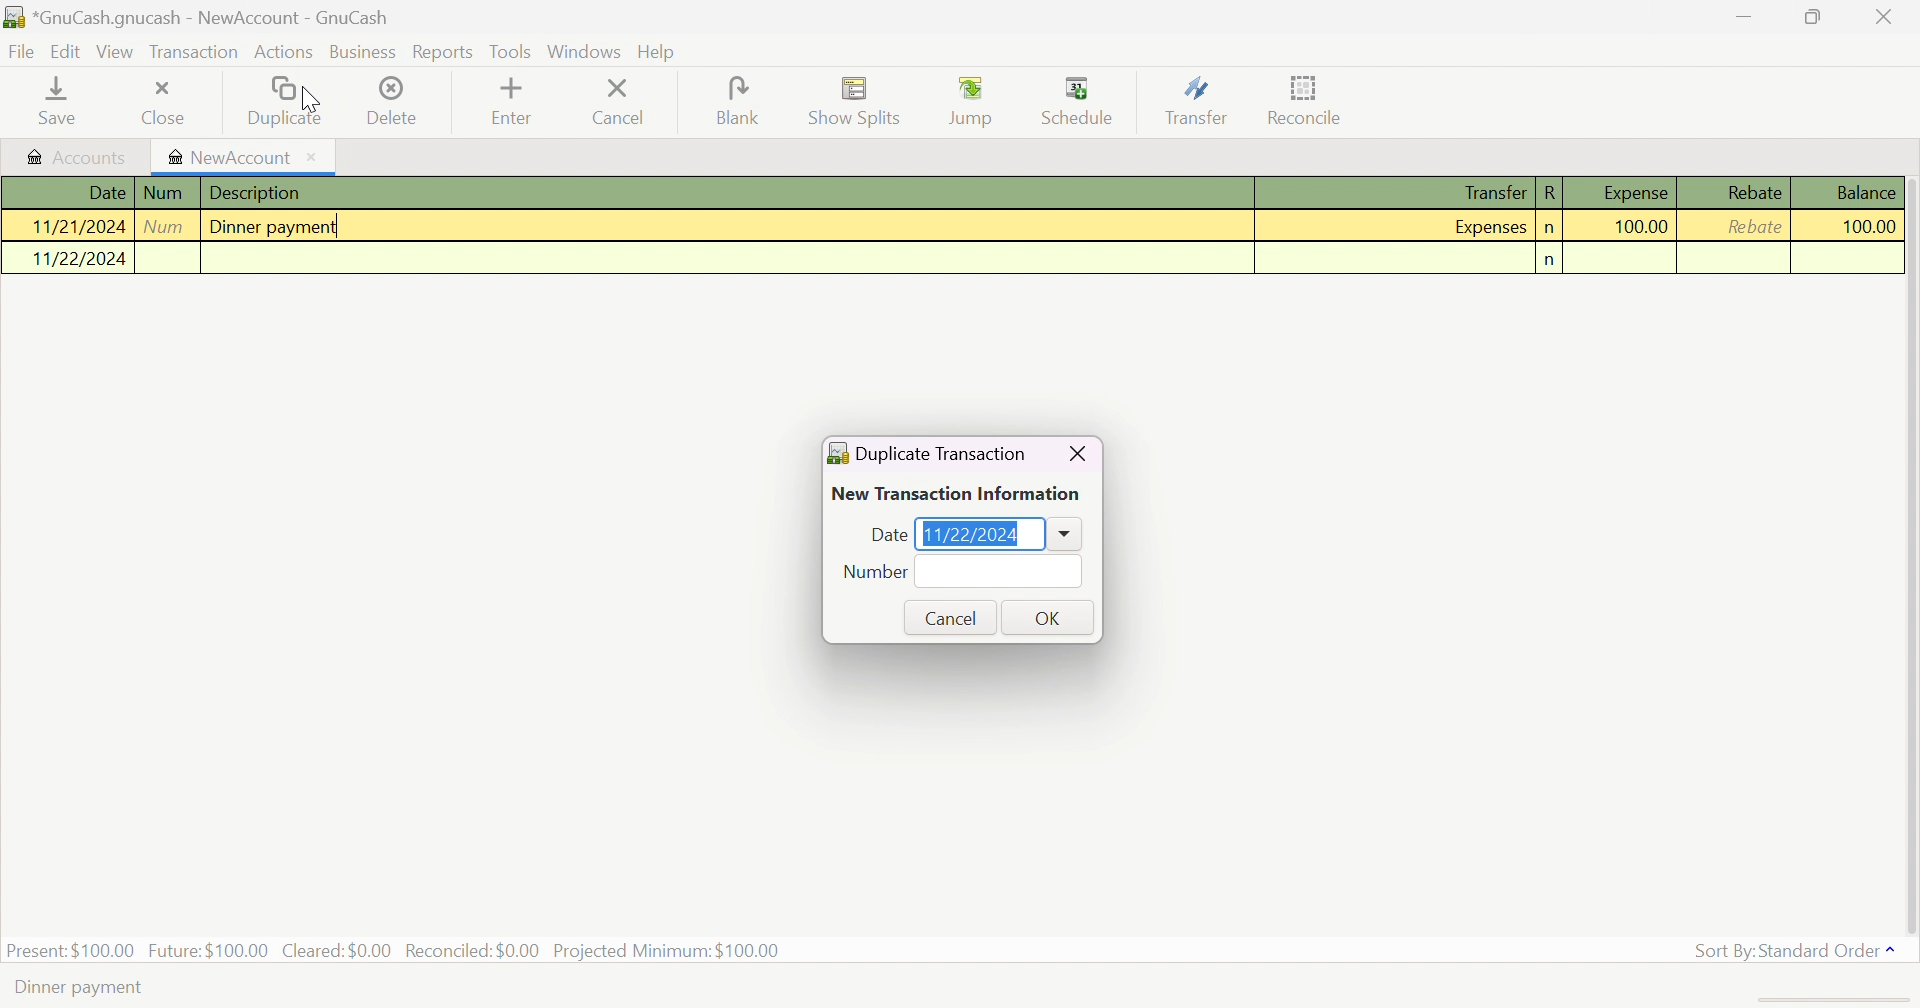 The height and width of the screenshot is (1008, 1920). Describe the element at coordinates (1743, 14) in the screenshot. I see `Minimize` at that location.